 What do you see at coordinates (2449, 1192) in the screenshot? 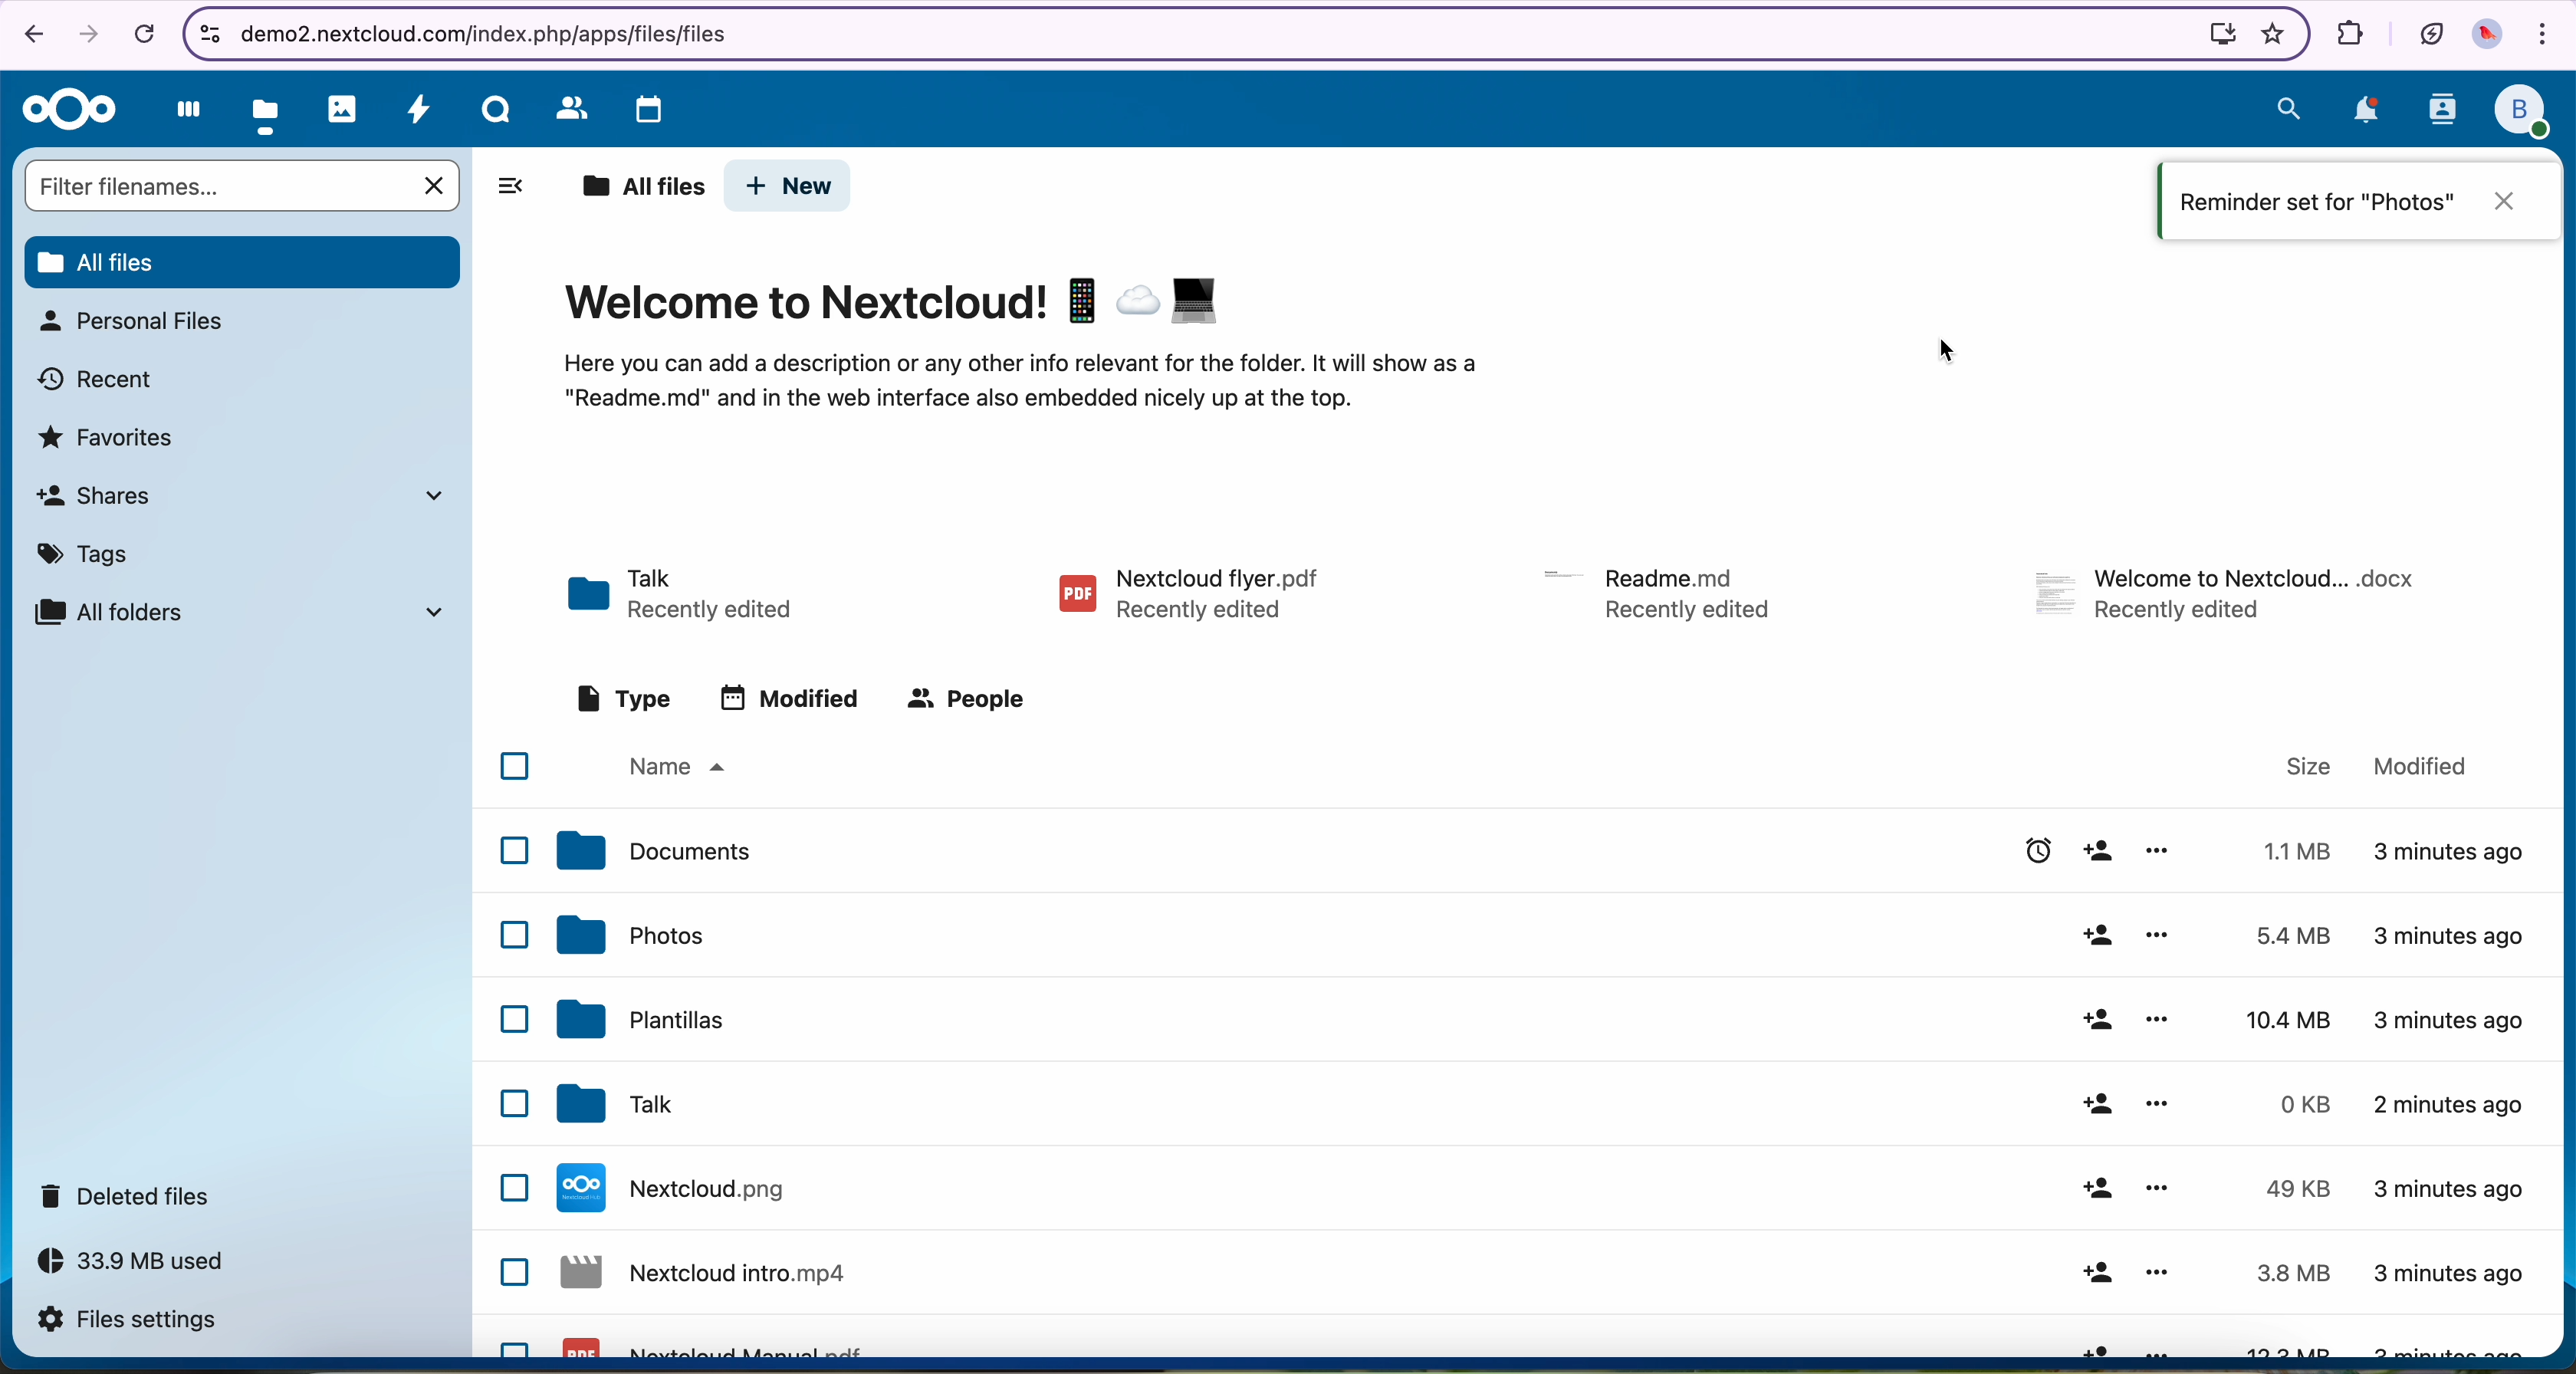
I see `3 minutes ago` at bounding box center [2449, 1192].